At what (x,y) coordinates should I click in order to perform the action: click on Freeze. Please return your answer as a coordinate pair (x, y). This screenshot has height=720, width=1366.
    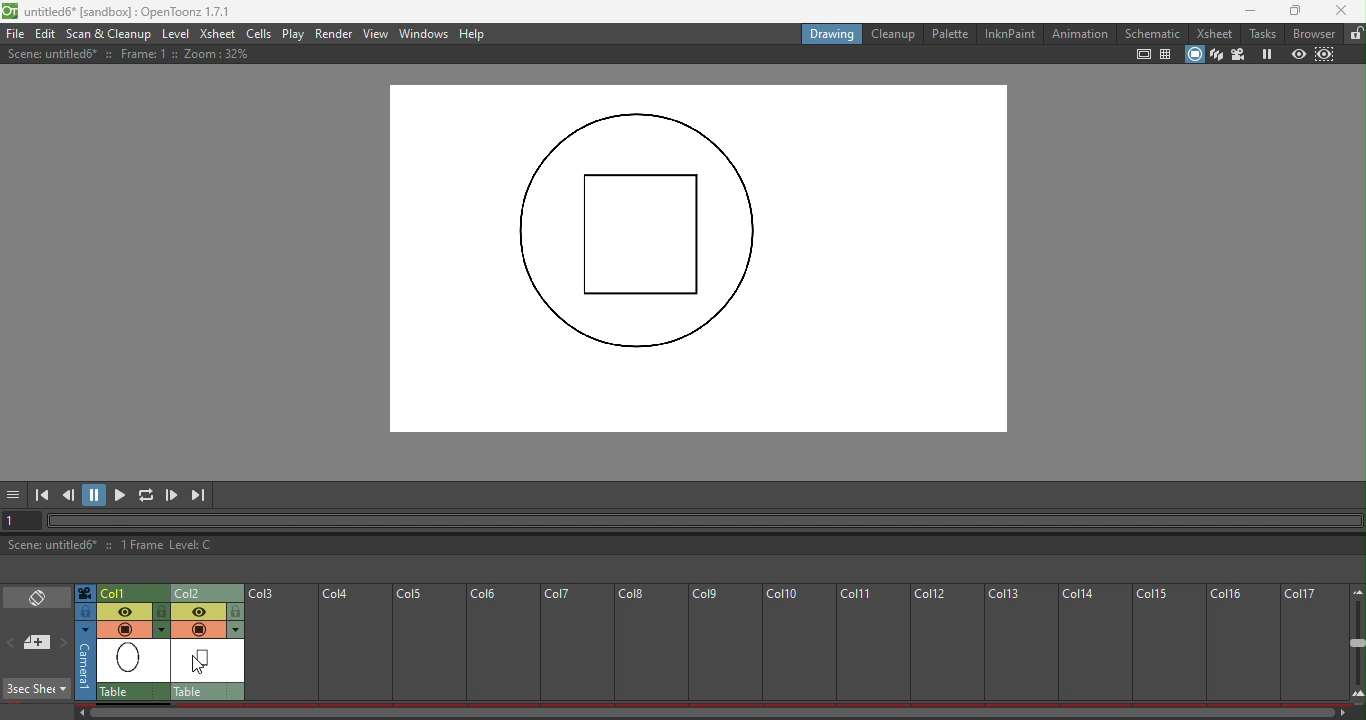
    Looking at the image, I should click on (1268, 55).